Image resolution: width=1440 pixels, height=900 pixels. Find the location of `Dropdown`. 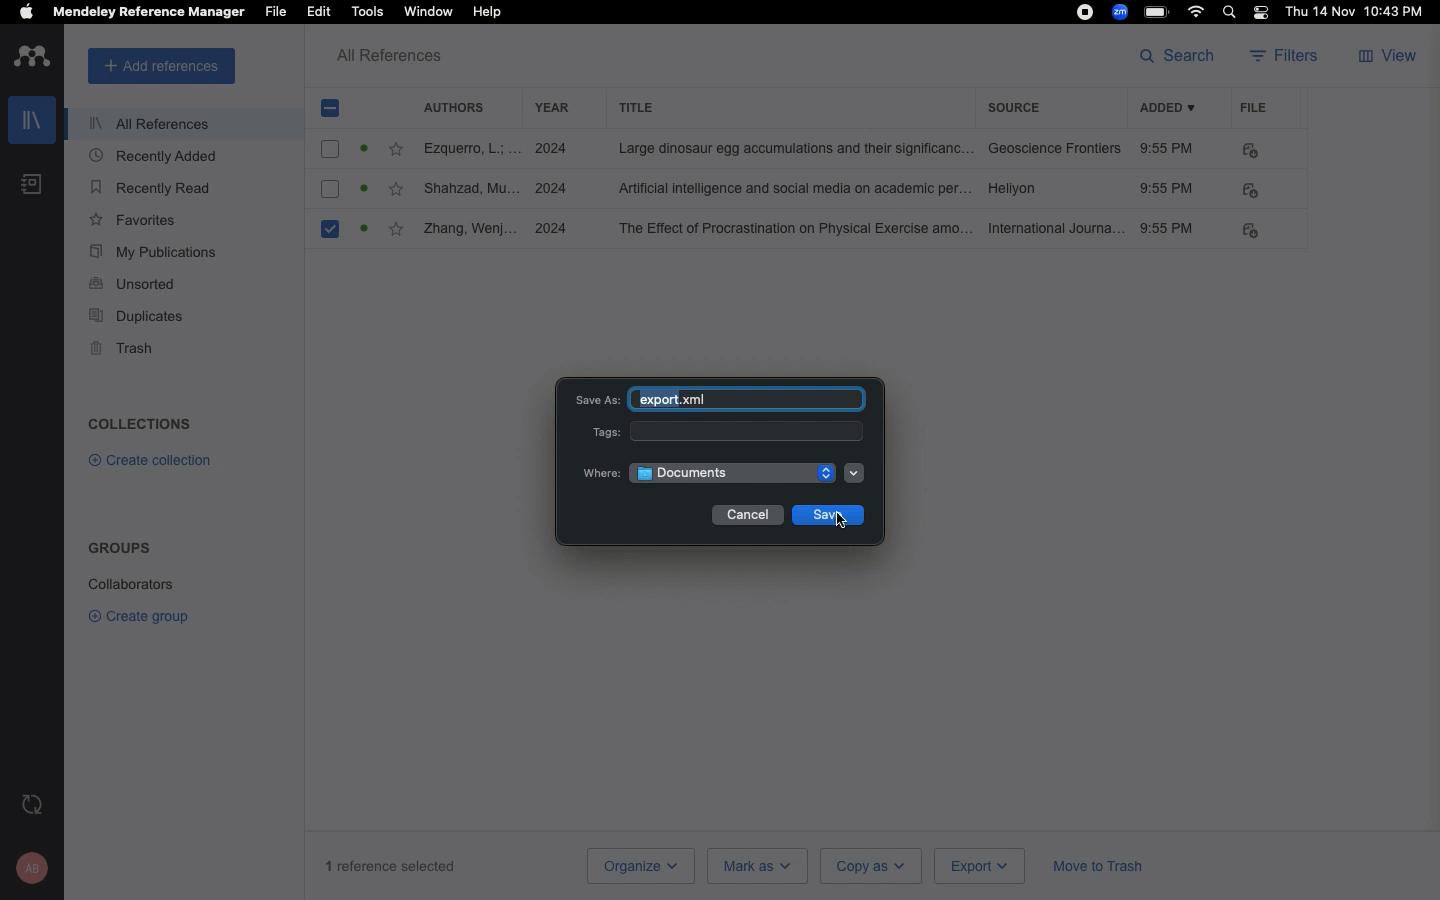

Dropdown is located at coordinates (854, 472).